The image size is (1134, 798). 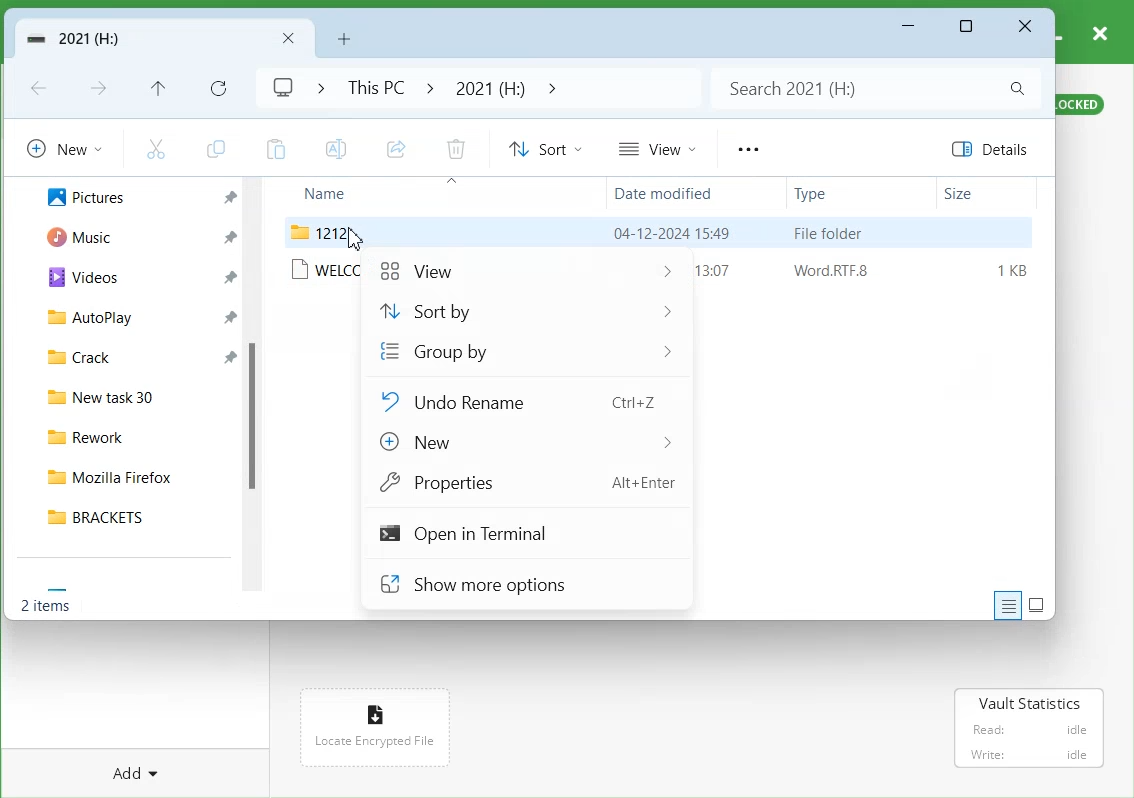 What do you see at coordinates (75, 238) in the screenshot?
I see `Music` at bounding box center [75, 238].